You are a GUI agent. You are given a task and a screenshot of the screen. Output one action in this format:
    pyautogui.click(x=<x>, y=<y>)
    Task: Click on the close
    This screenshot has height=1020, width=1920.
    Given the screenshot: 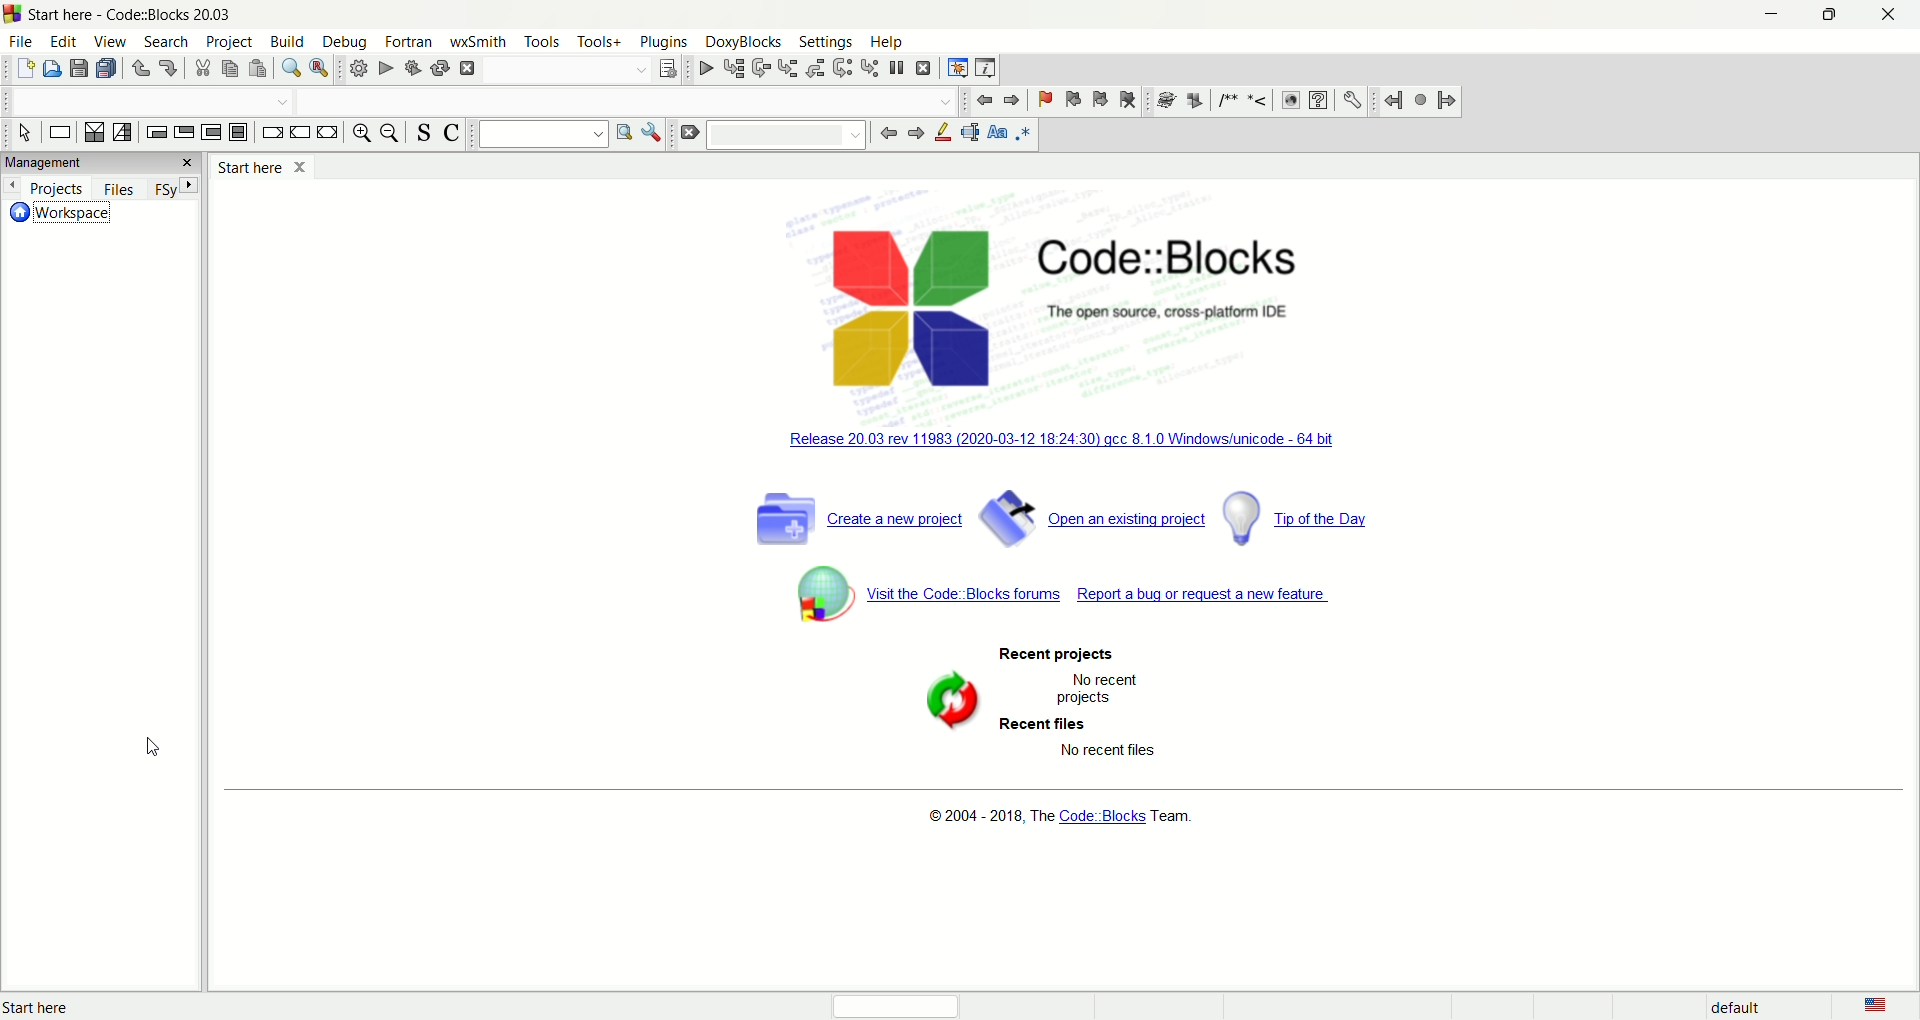 What is the action you would take?
    pyautogui.click(x=179, y=162)
    